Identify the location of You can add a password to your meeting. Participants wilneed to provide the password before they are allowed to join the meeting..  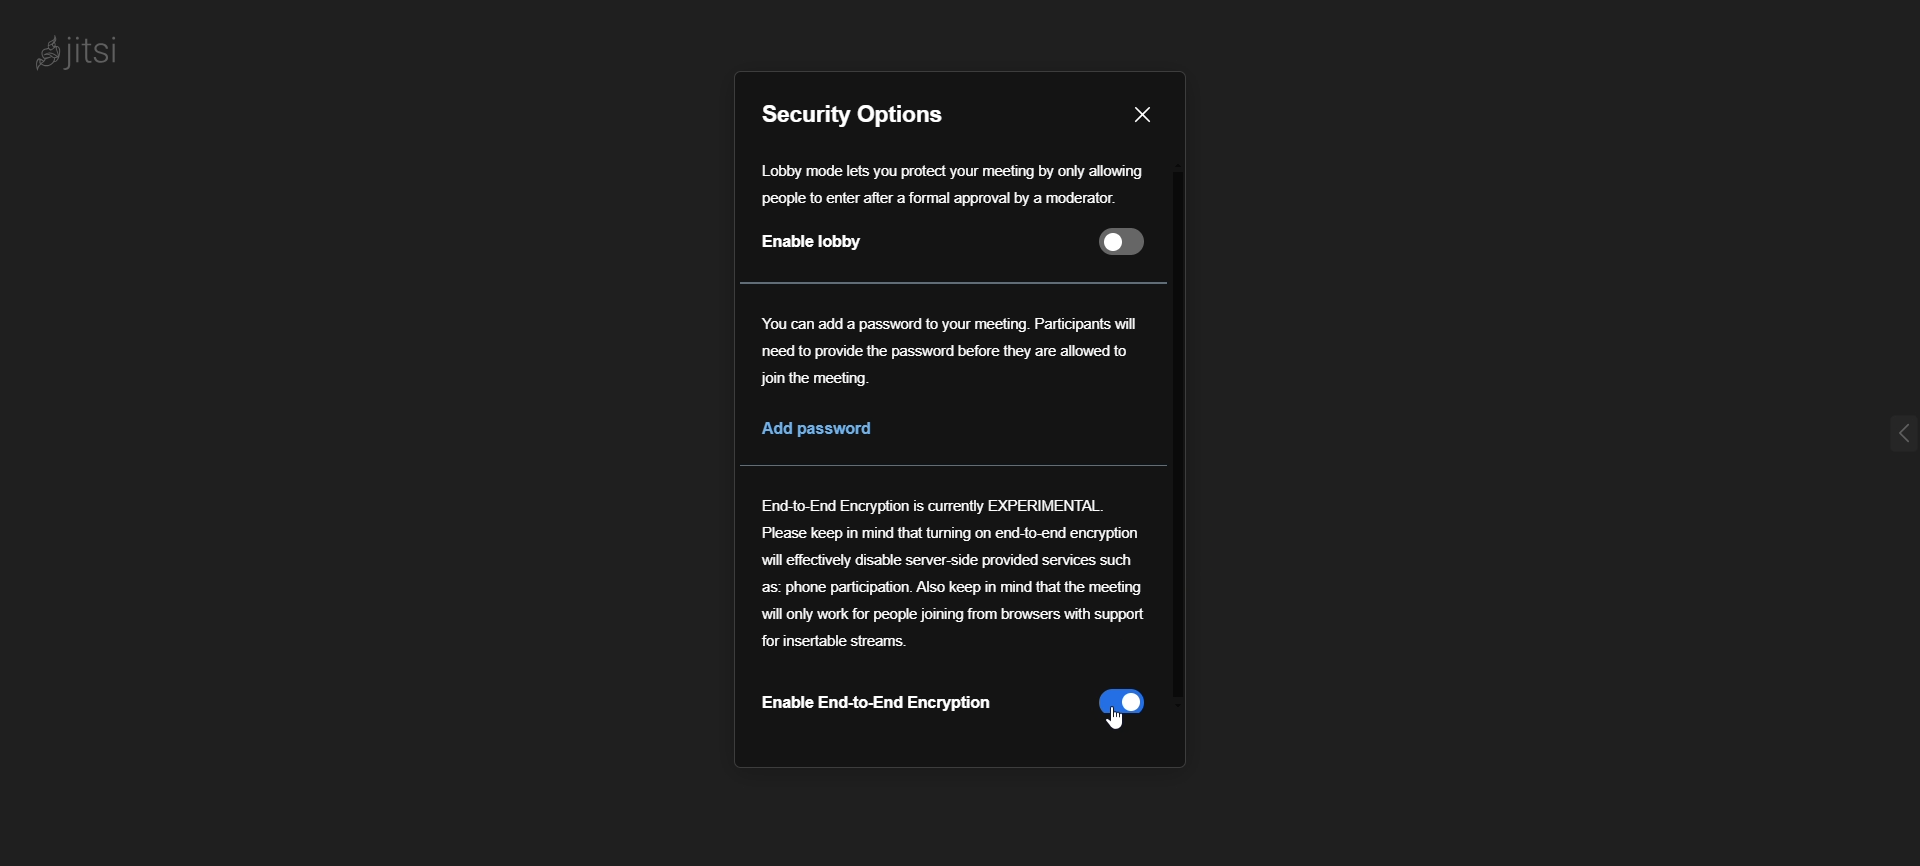
(958, 353).